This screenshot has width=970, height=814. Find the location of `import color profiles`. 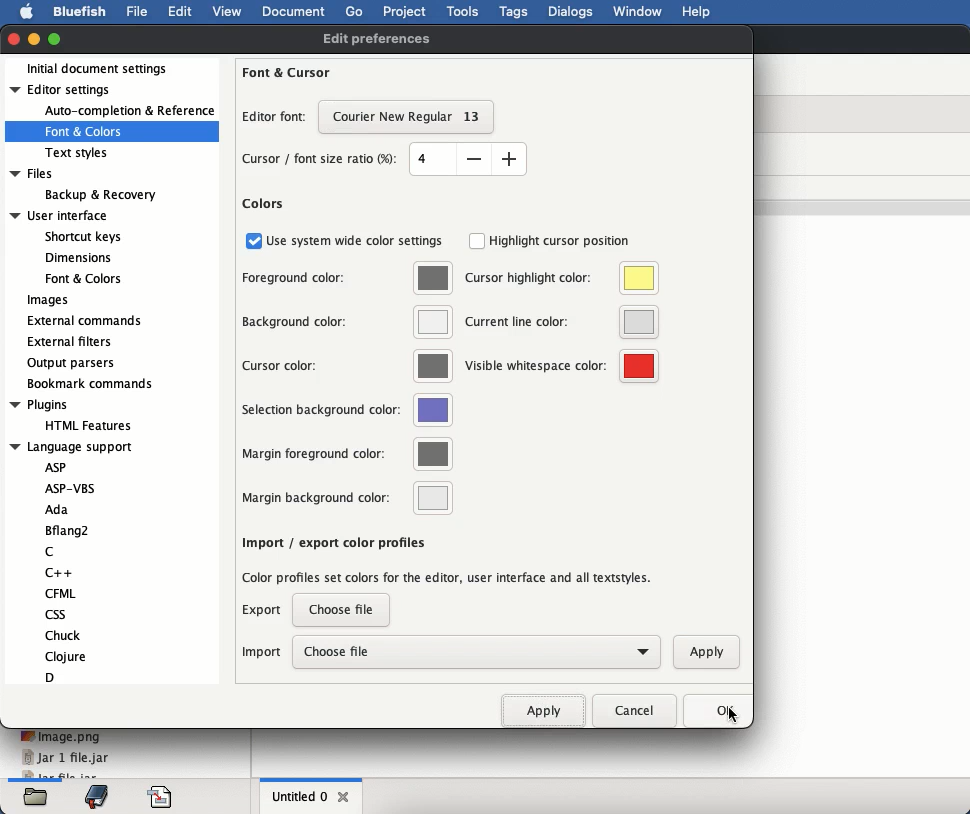

import color profiles is located at coordinates (449, 576).